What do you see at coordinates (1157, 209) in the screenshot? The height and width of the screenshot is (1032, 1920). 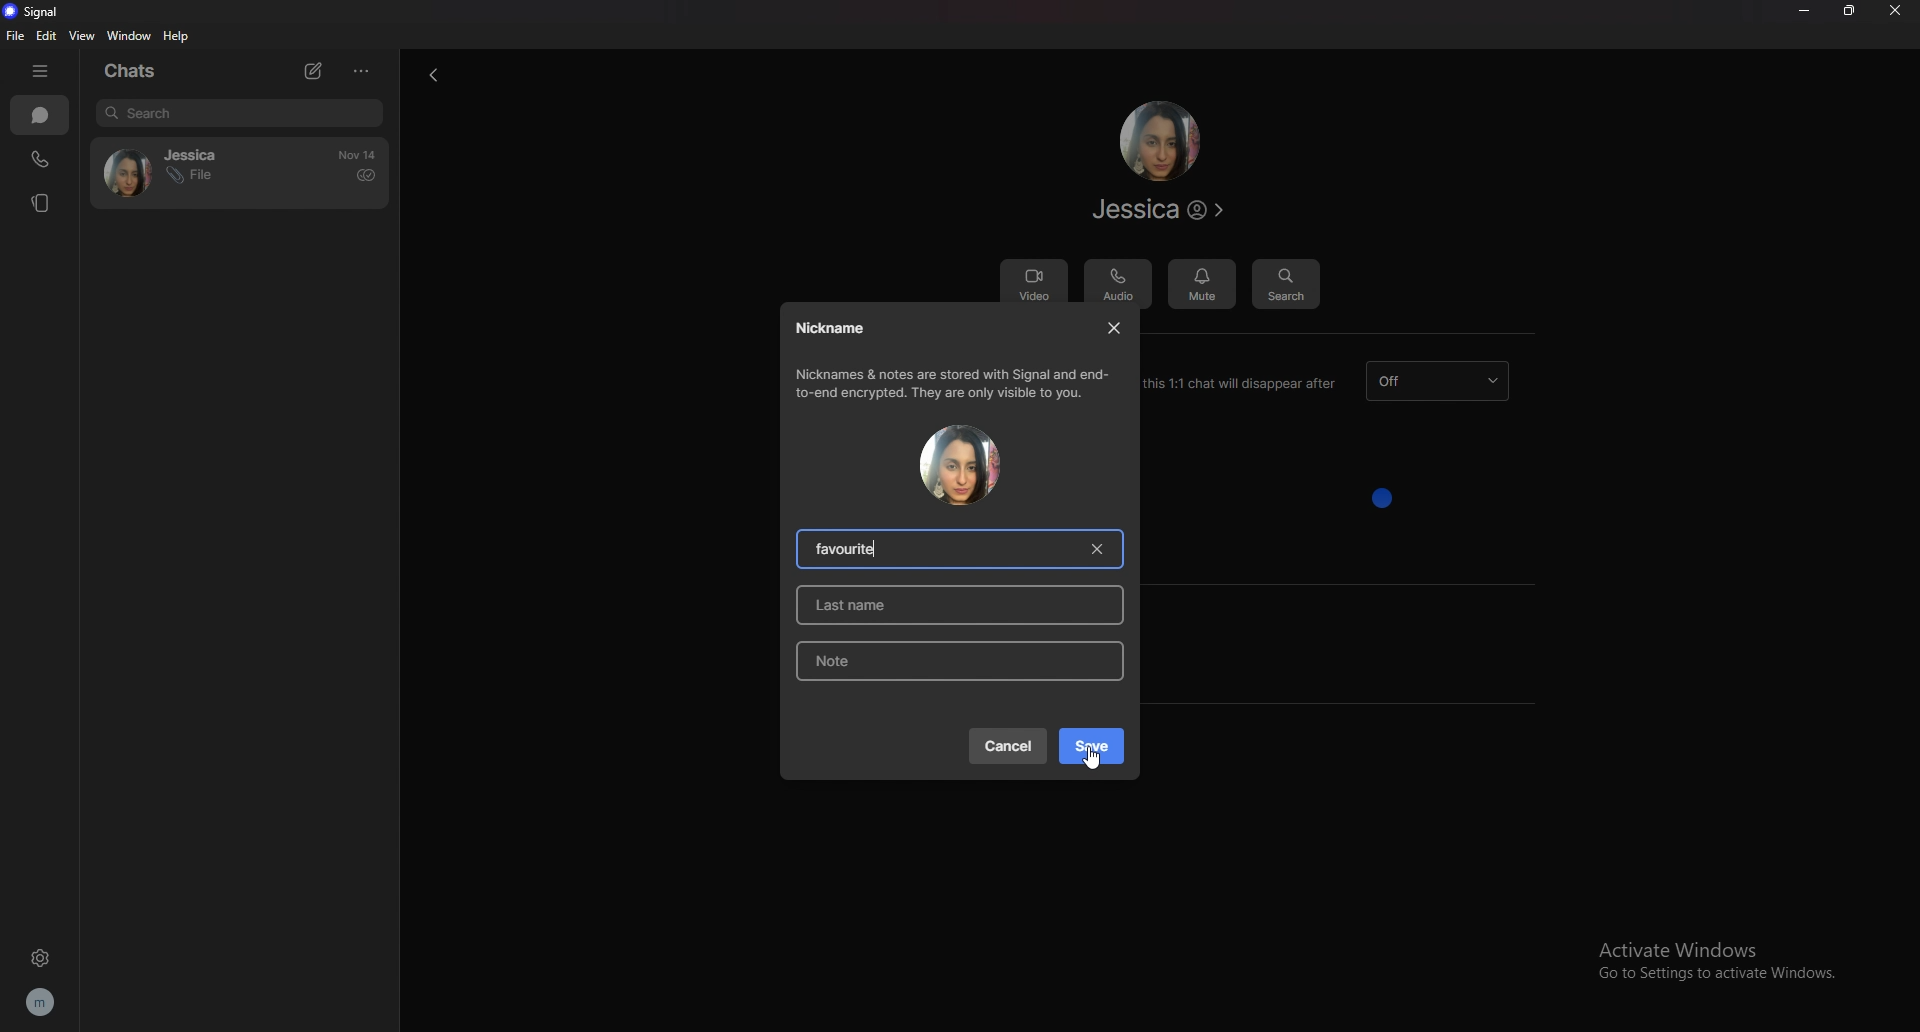 I see `contact info` at bounding box center [1157, 209].